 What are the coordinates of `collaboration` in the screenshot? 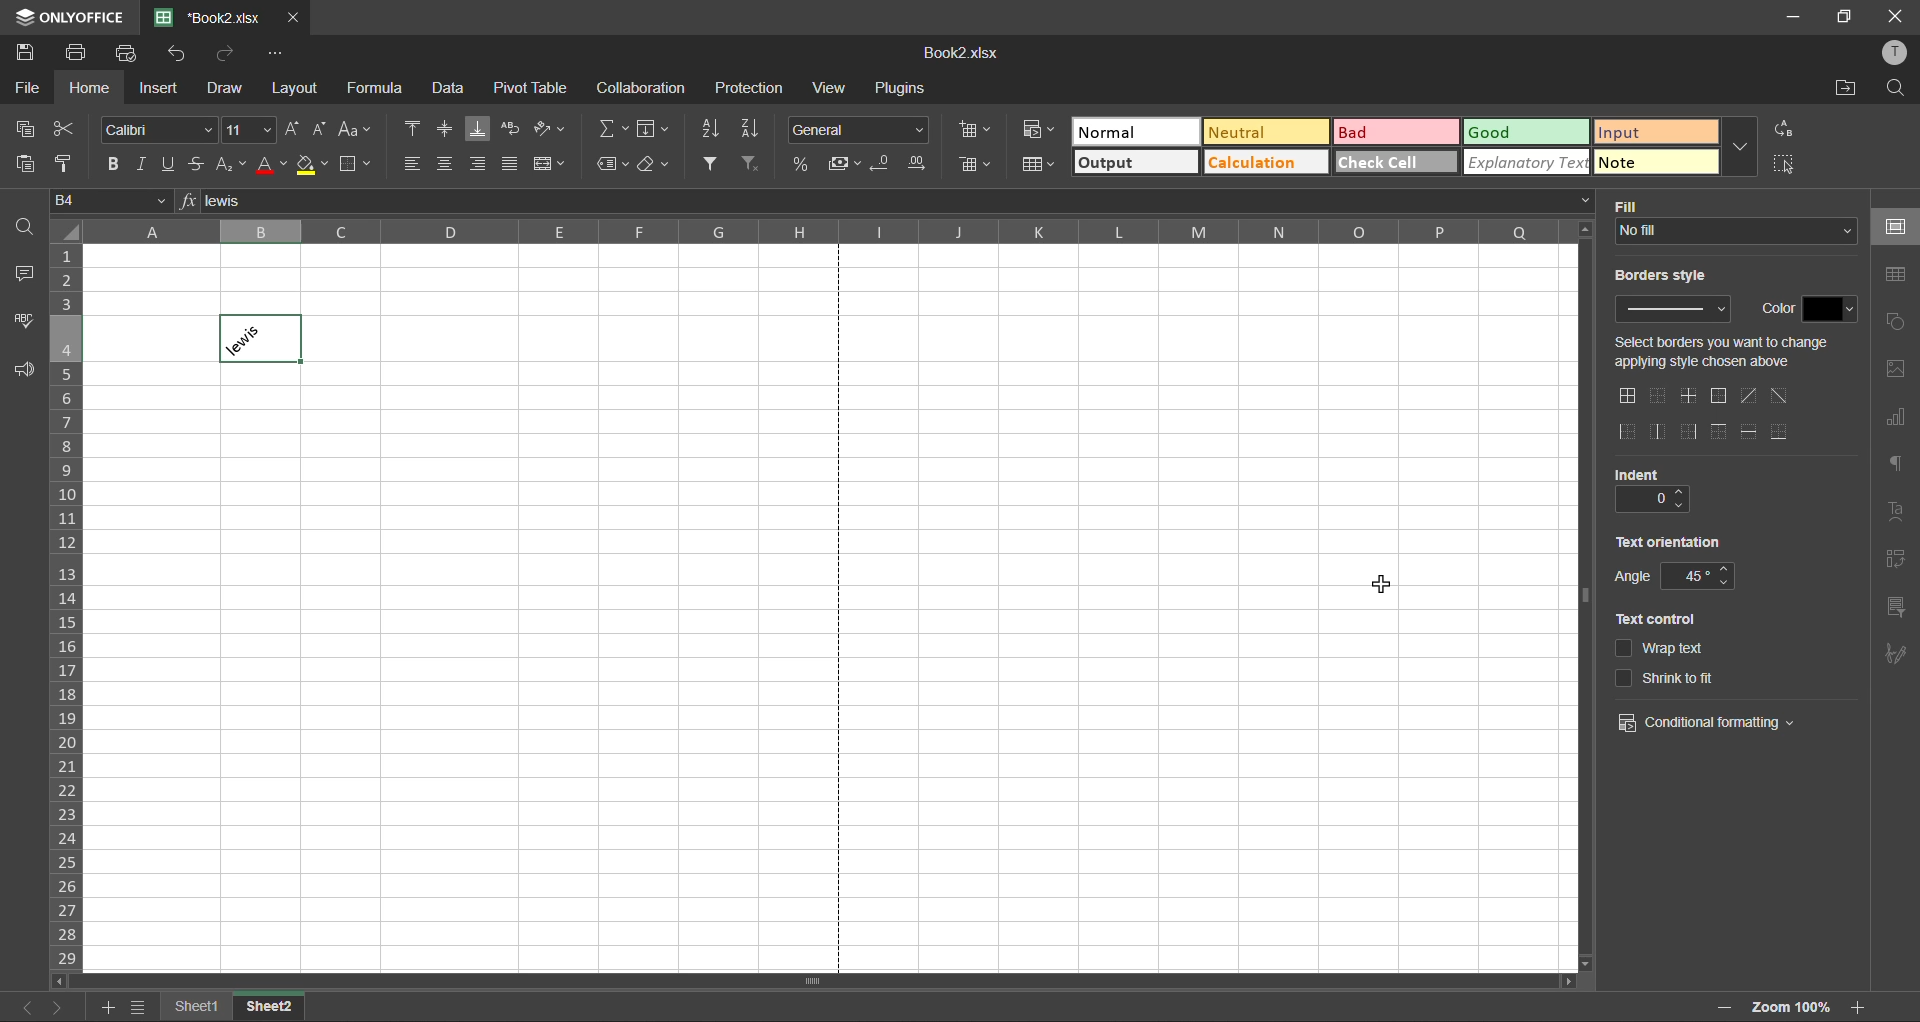 It's located at (641, 90).